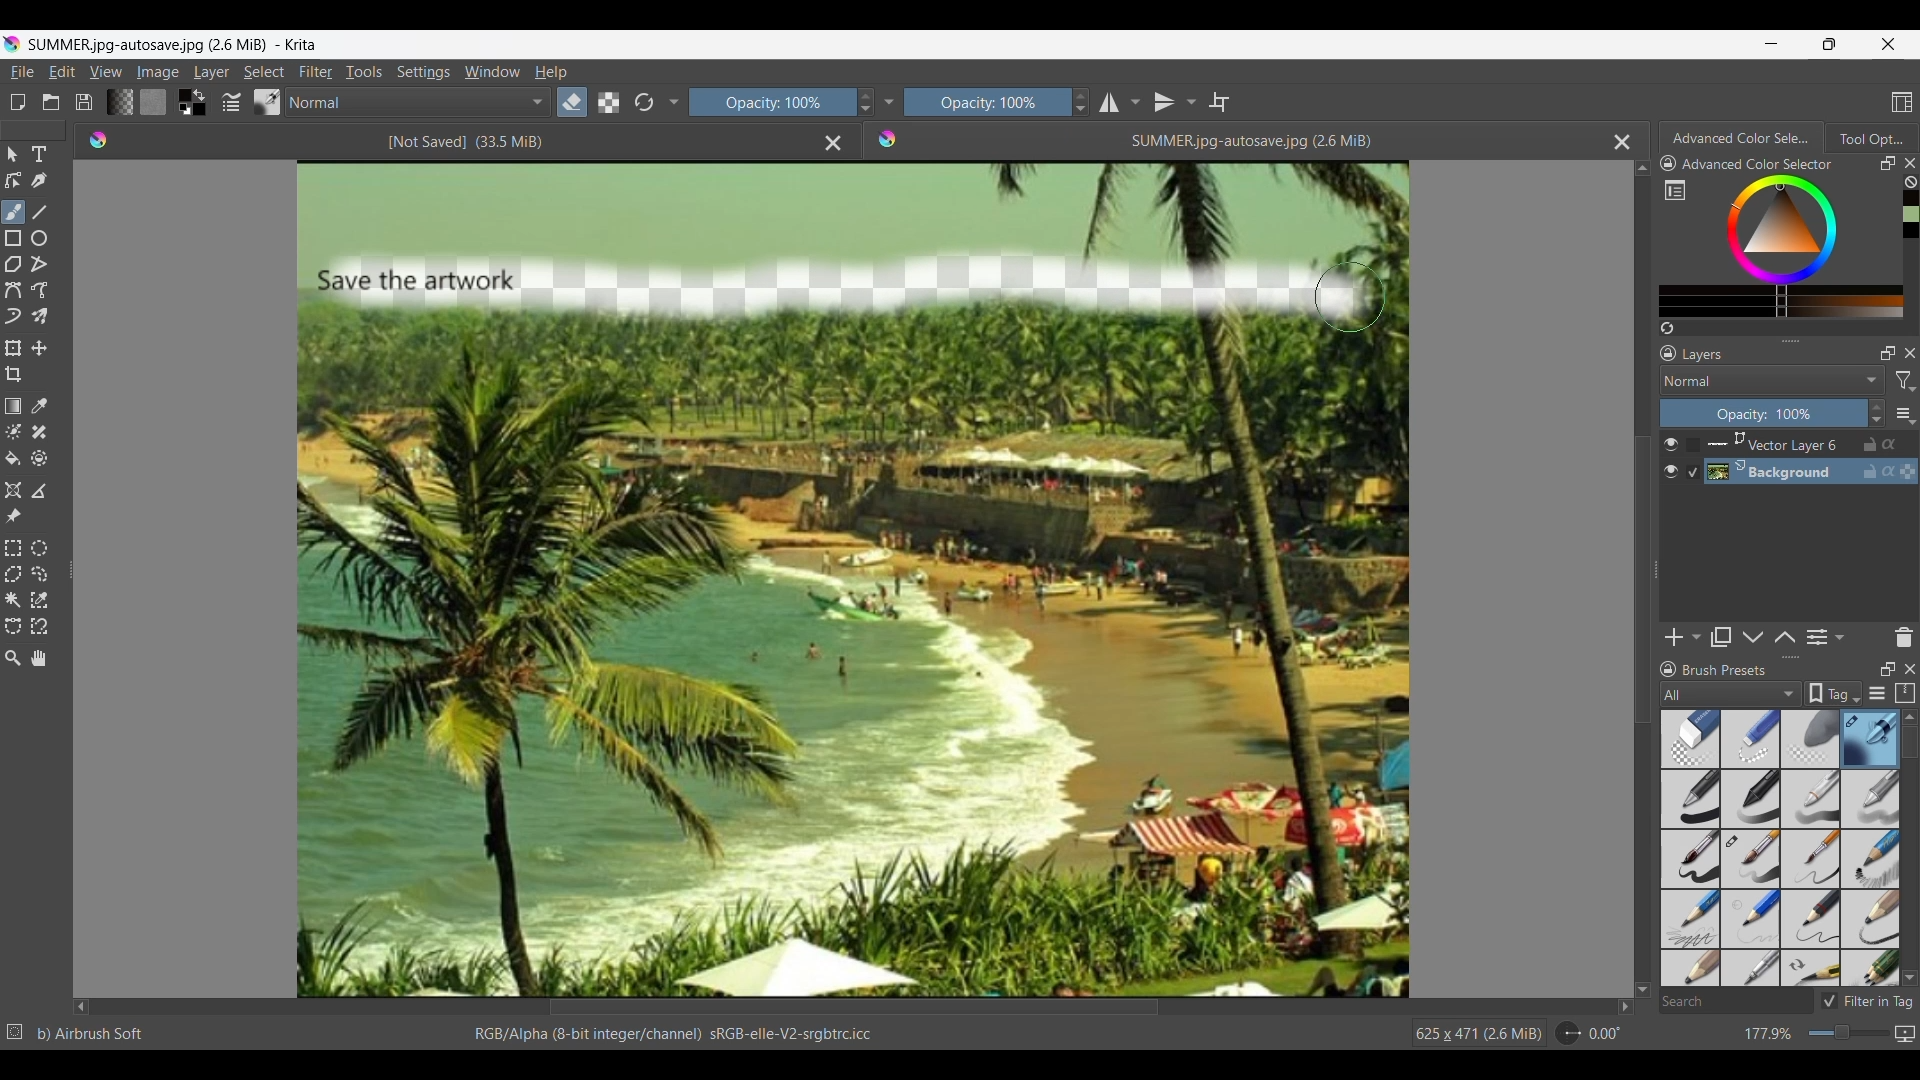 Image resolution: width=1920 pixels, height=1080 pixels. Describe the element at coordinates (1670, 458) in the screenshot. I see `Show/Hide respective layer in image space ` at that location.